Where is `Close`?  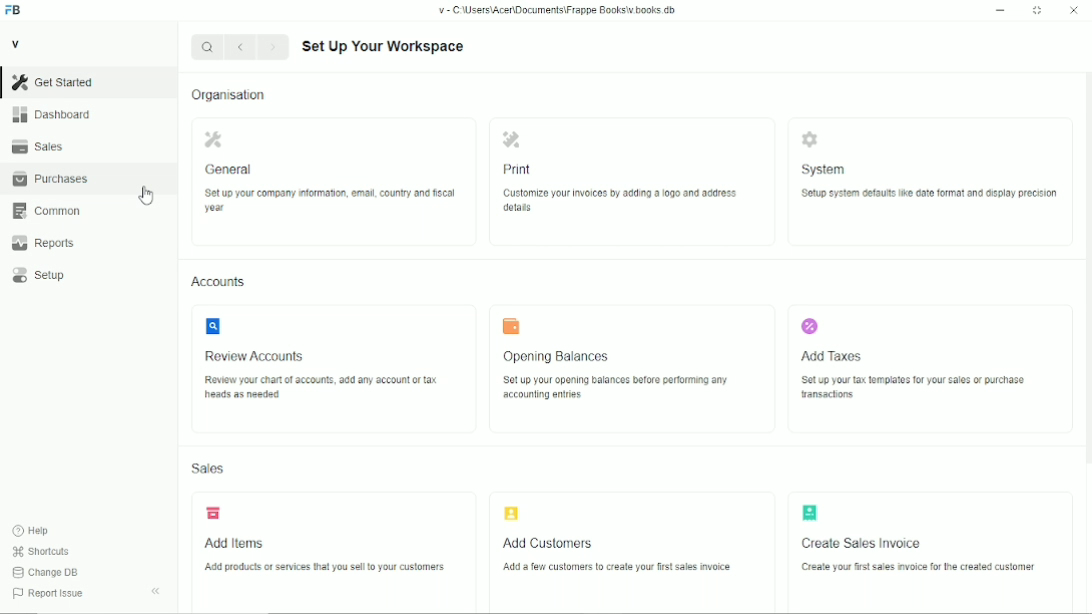 Close is located at coordinates (1074, 10).